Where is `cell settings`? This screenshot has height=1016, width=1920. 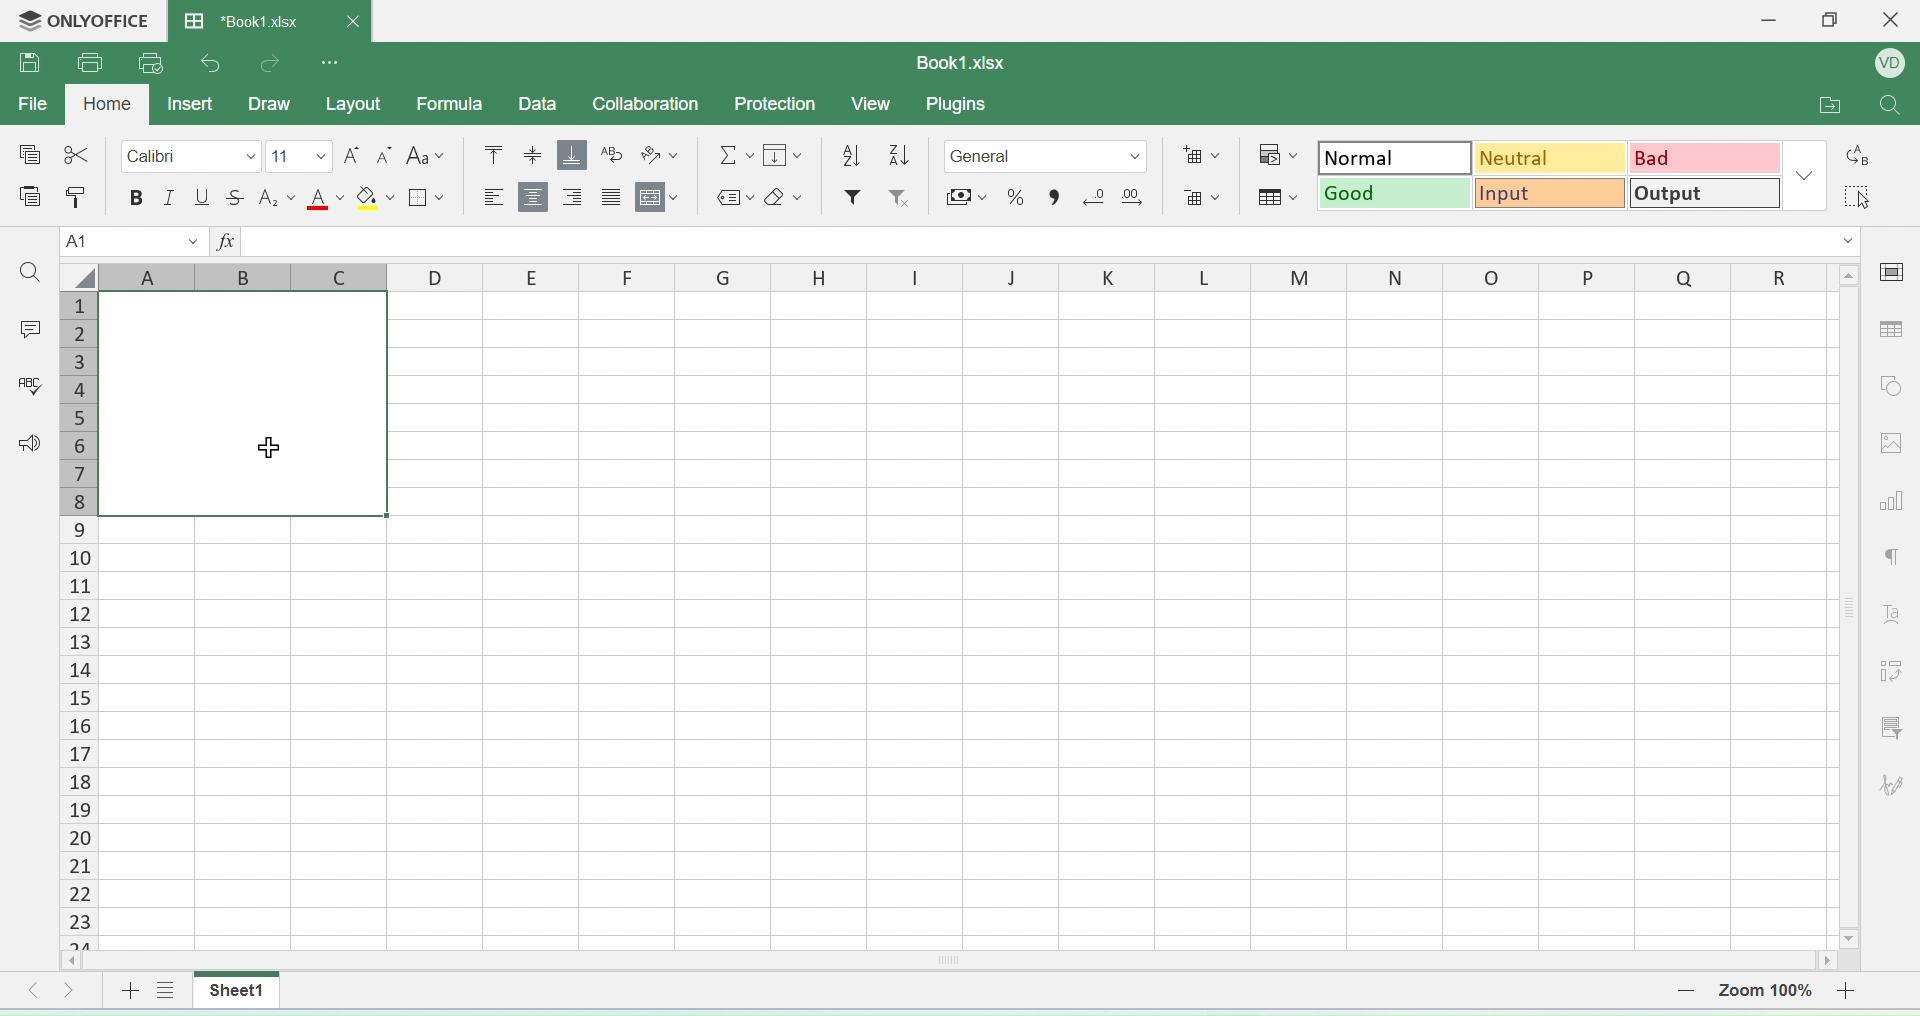
cell settings is located at coordinates (1896, 276).